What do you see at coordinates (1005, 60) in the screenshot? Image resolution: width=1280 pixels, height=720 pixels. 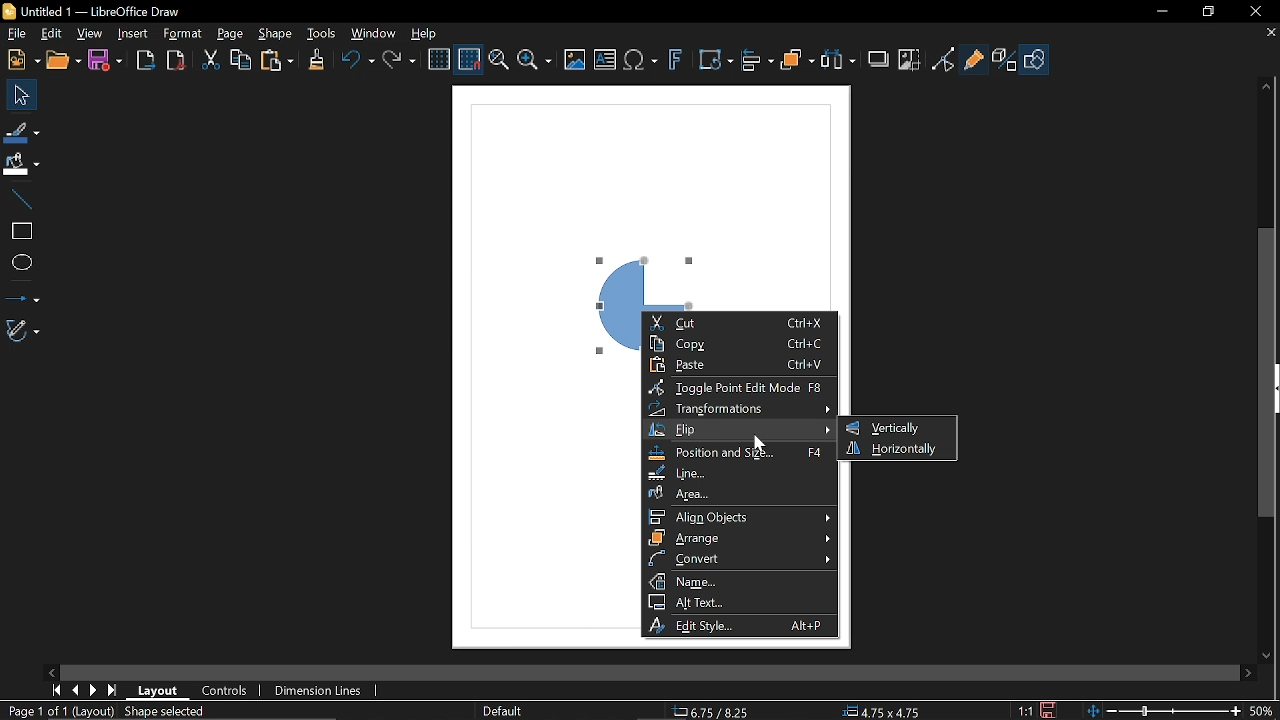 I see `Toggle ectrusion` at bounding box center [1005, 60].